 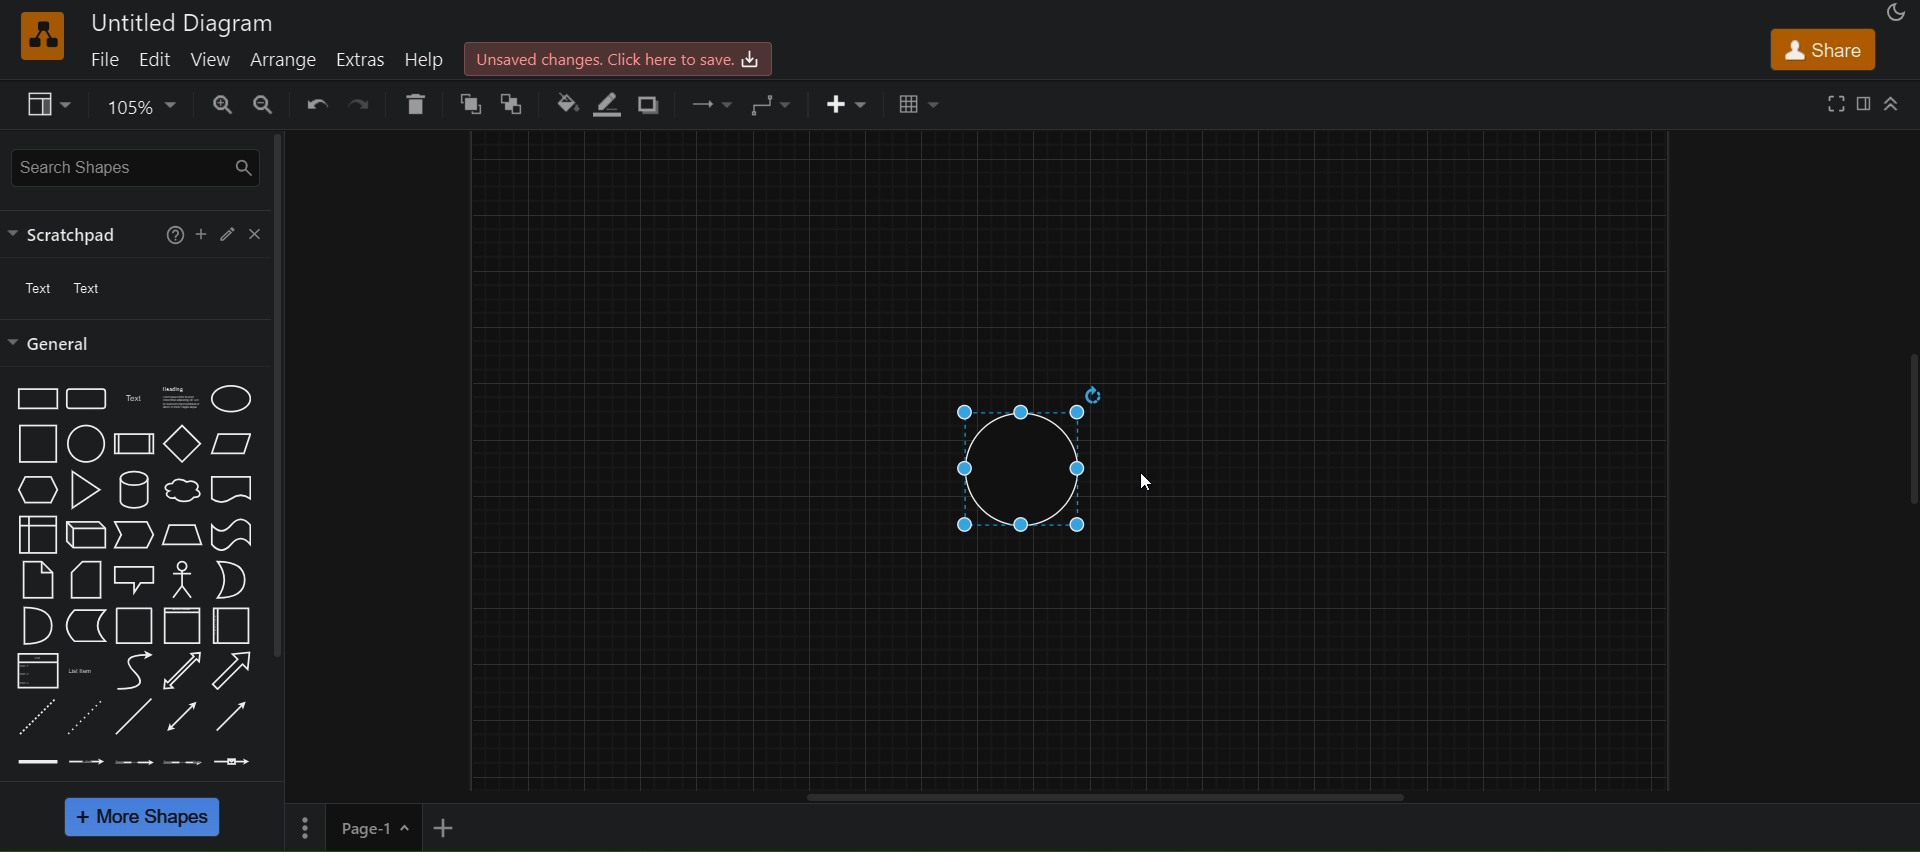 I want to click on table, so click(x=920, y=105).